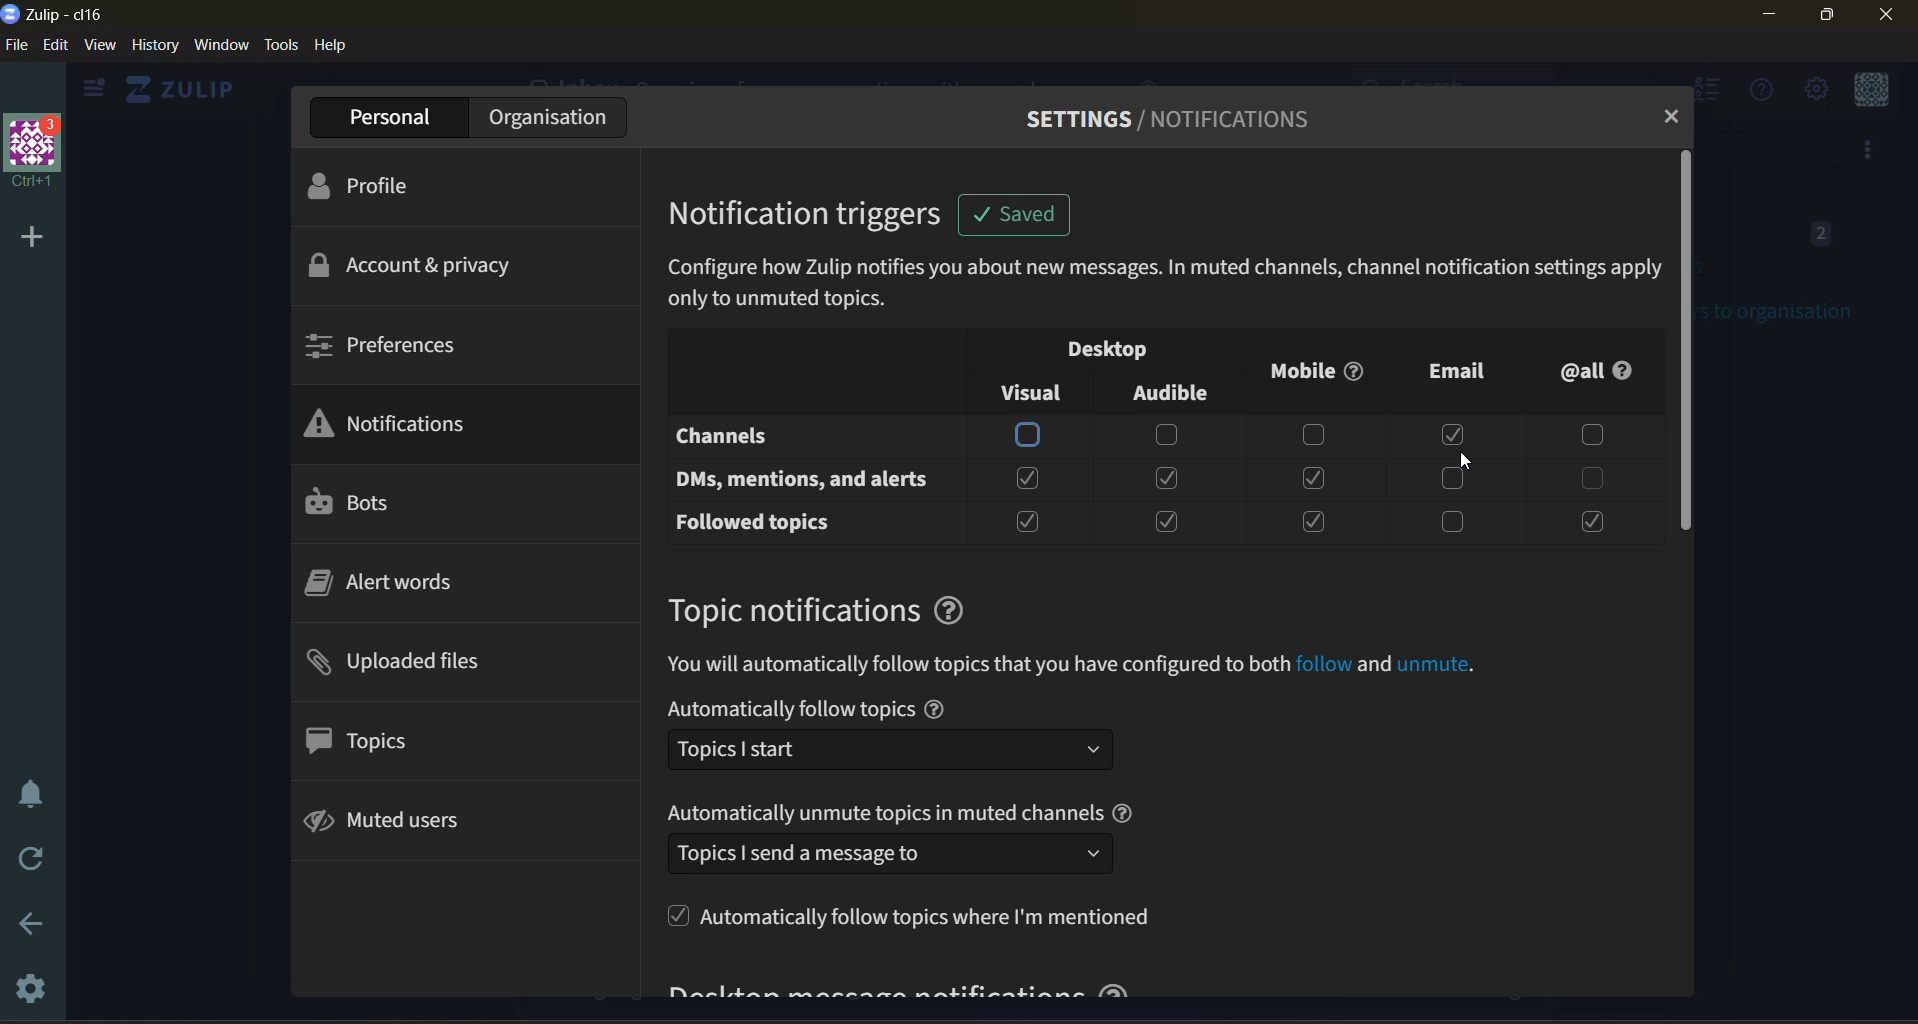 This screenshot has width=1918, height=1024. I want to click on checkbox, so click(1452, 479).